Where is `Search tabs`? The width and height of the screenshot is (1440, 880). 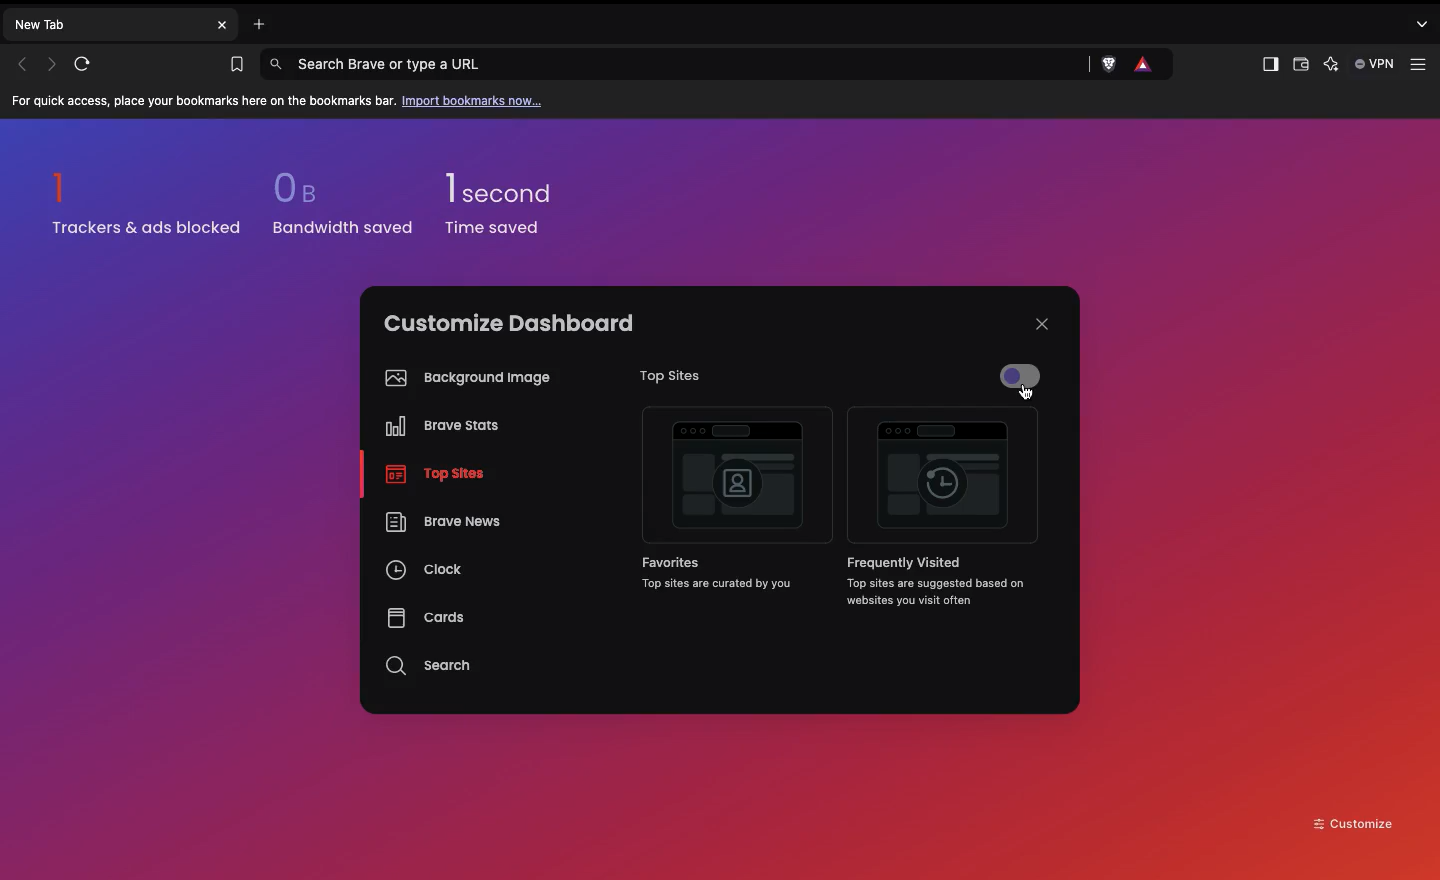 Search tabs is located at coordinates (1425, 23).